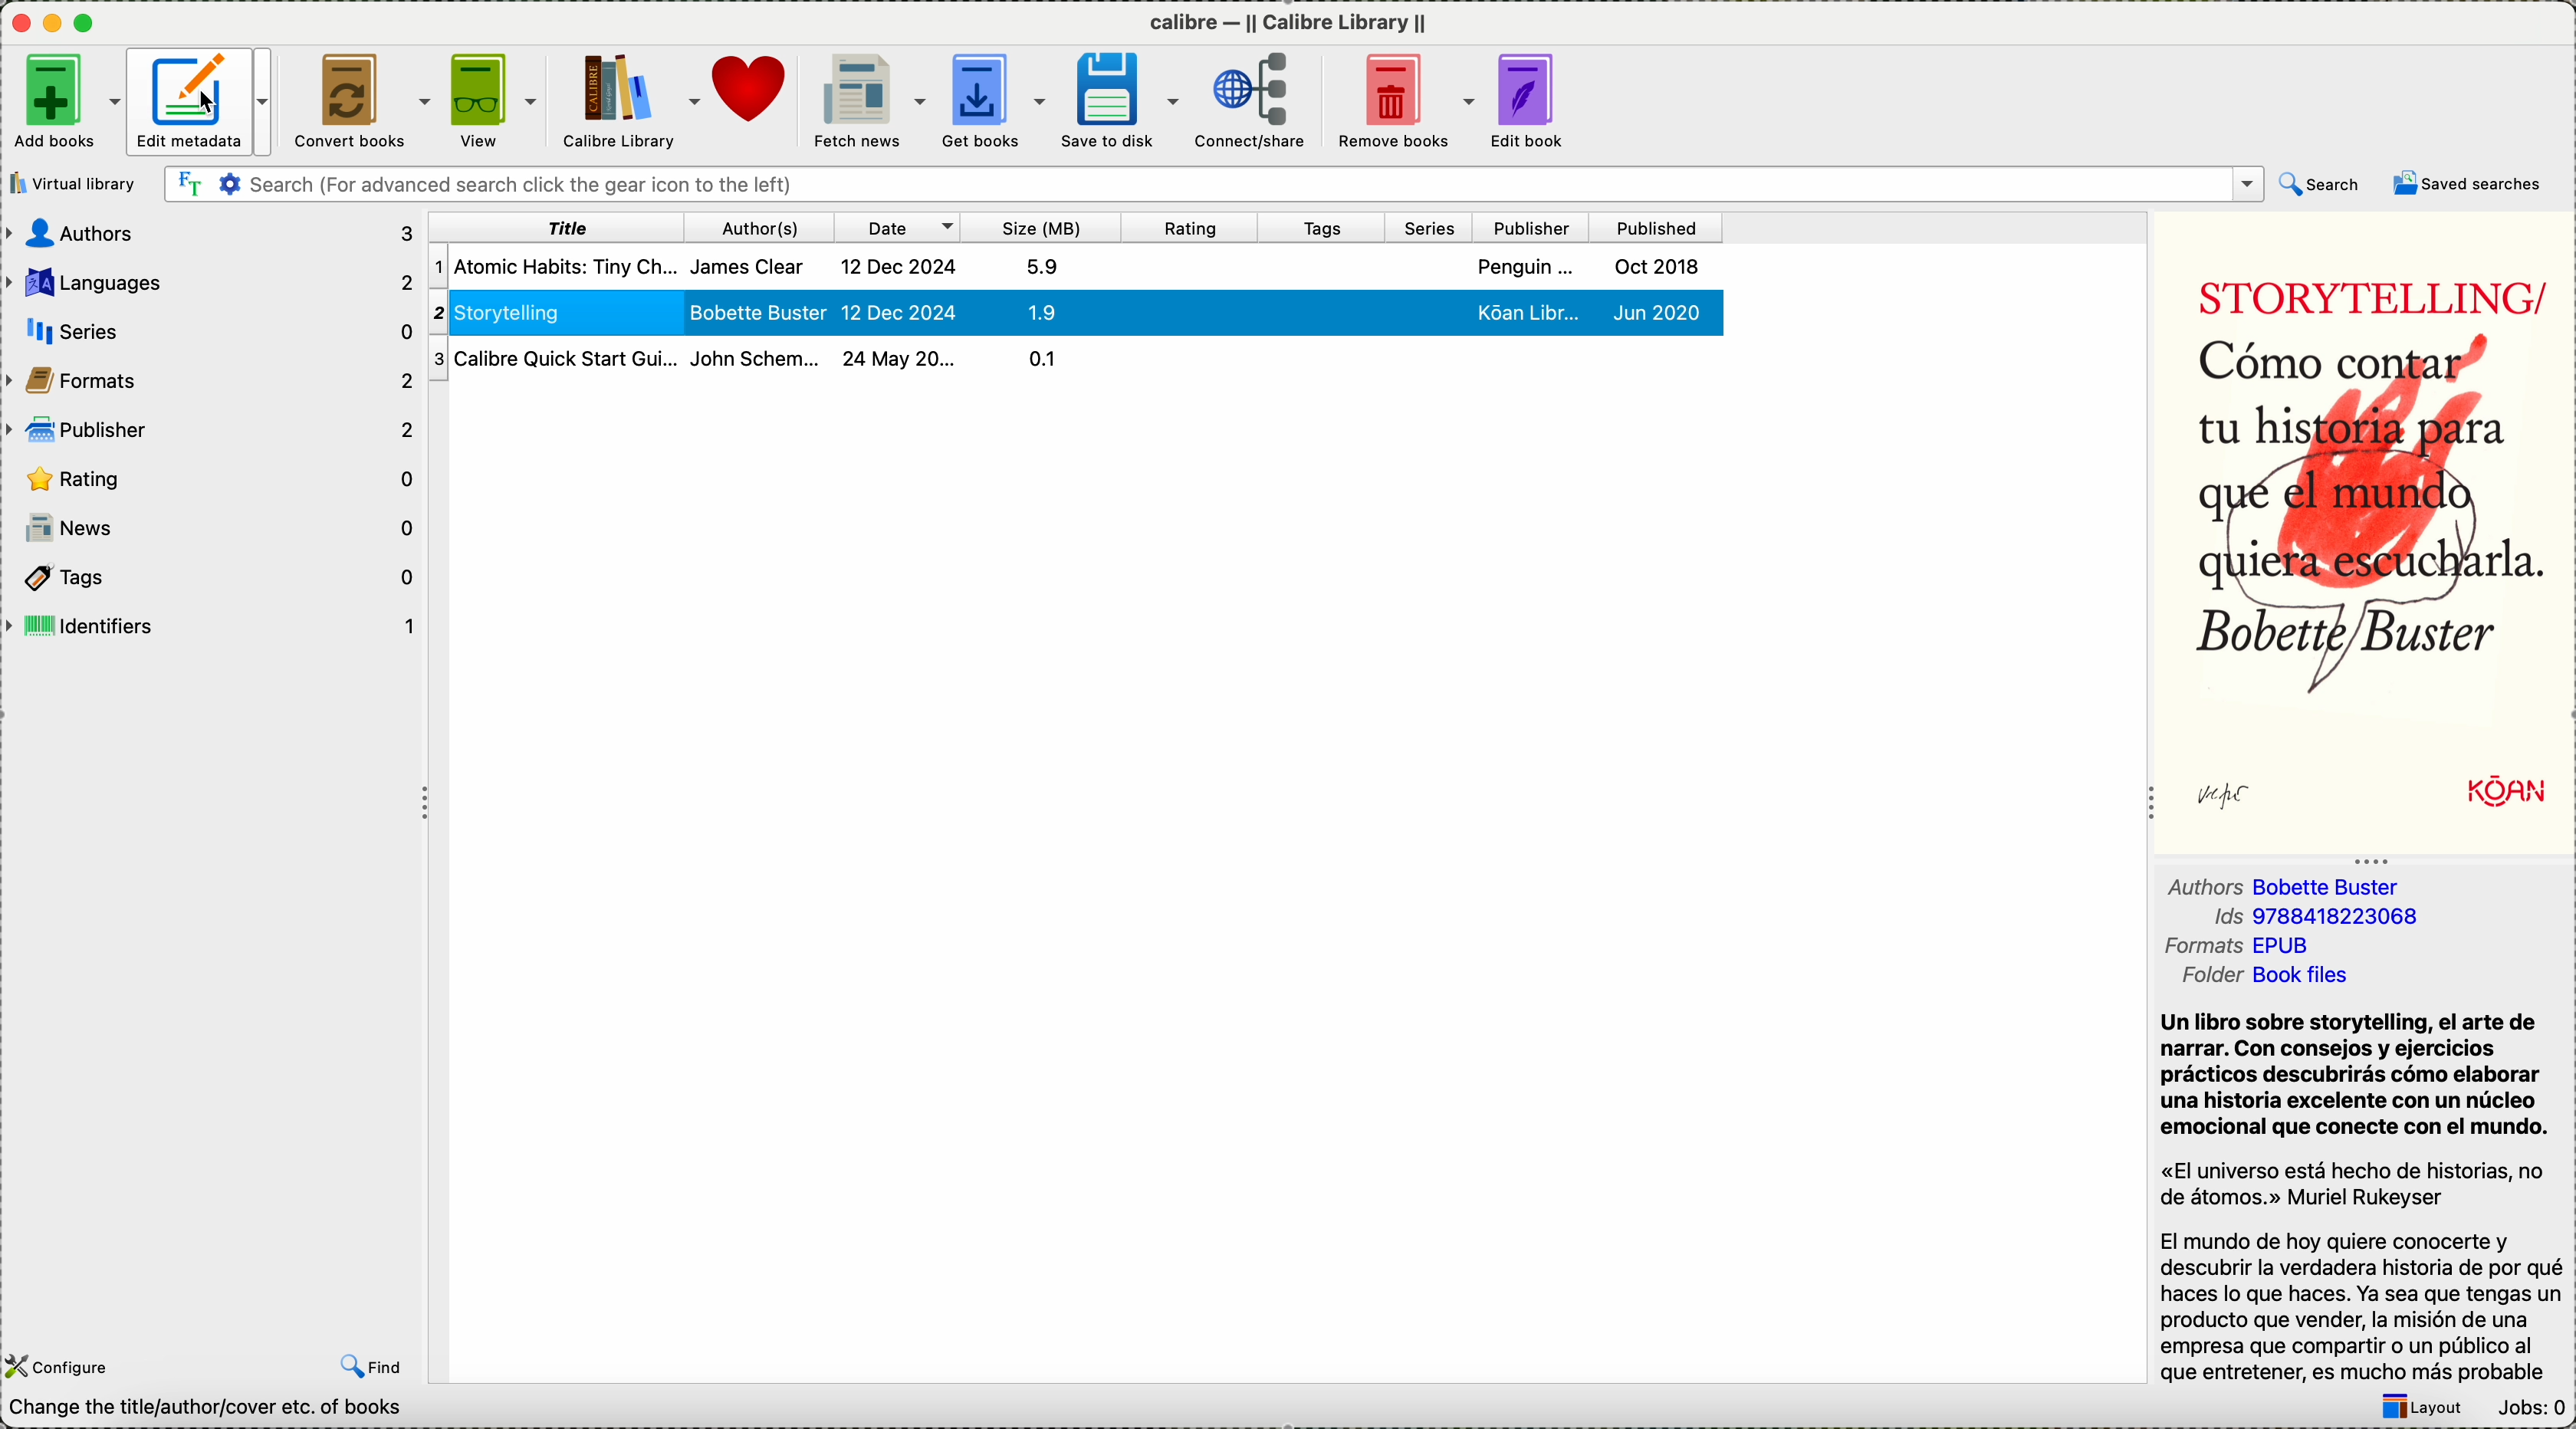  I want to click on Calibre, so click(1286, 25).